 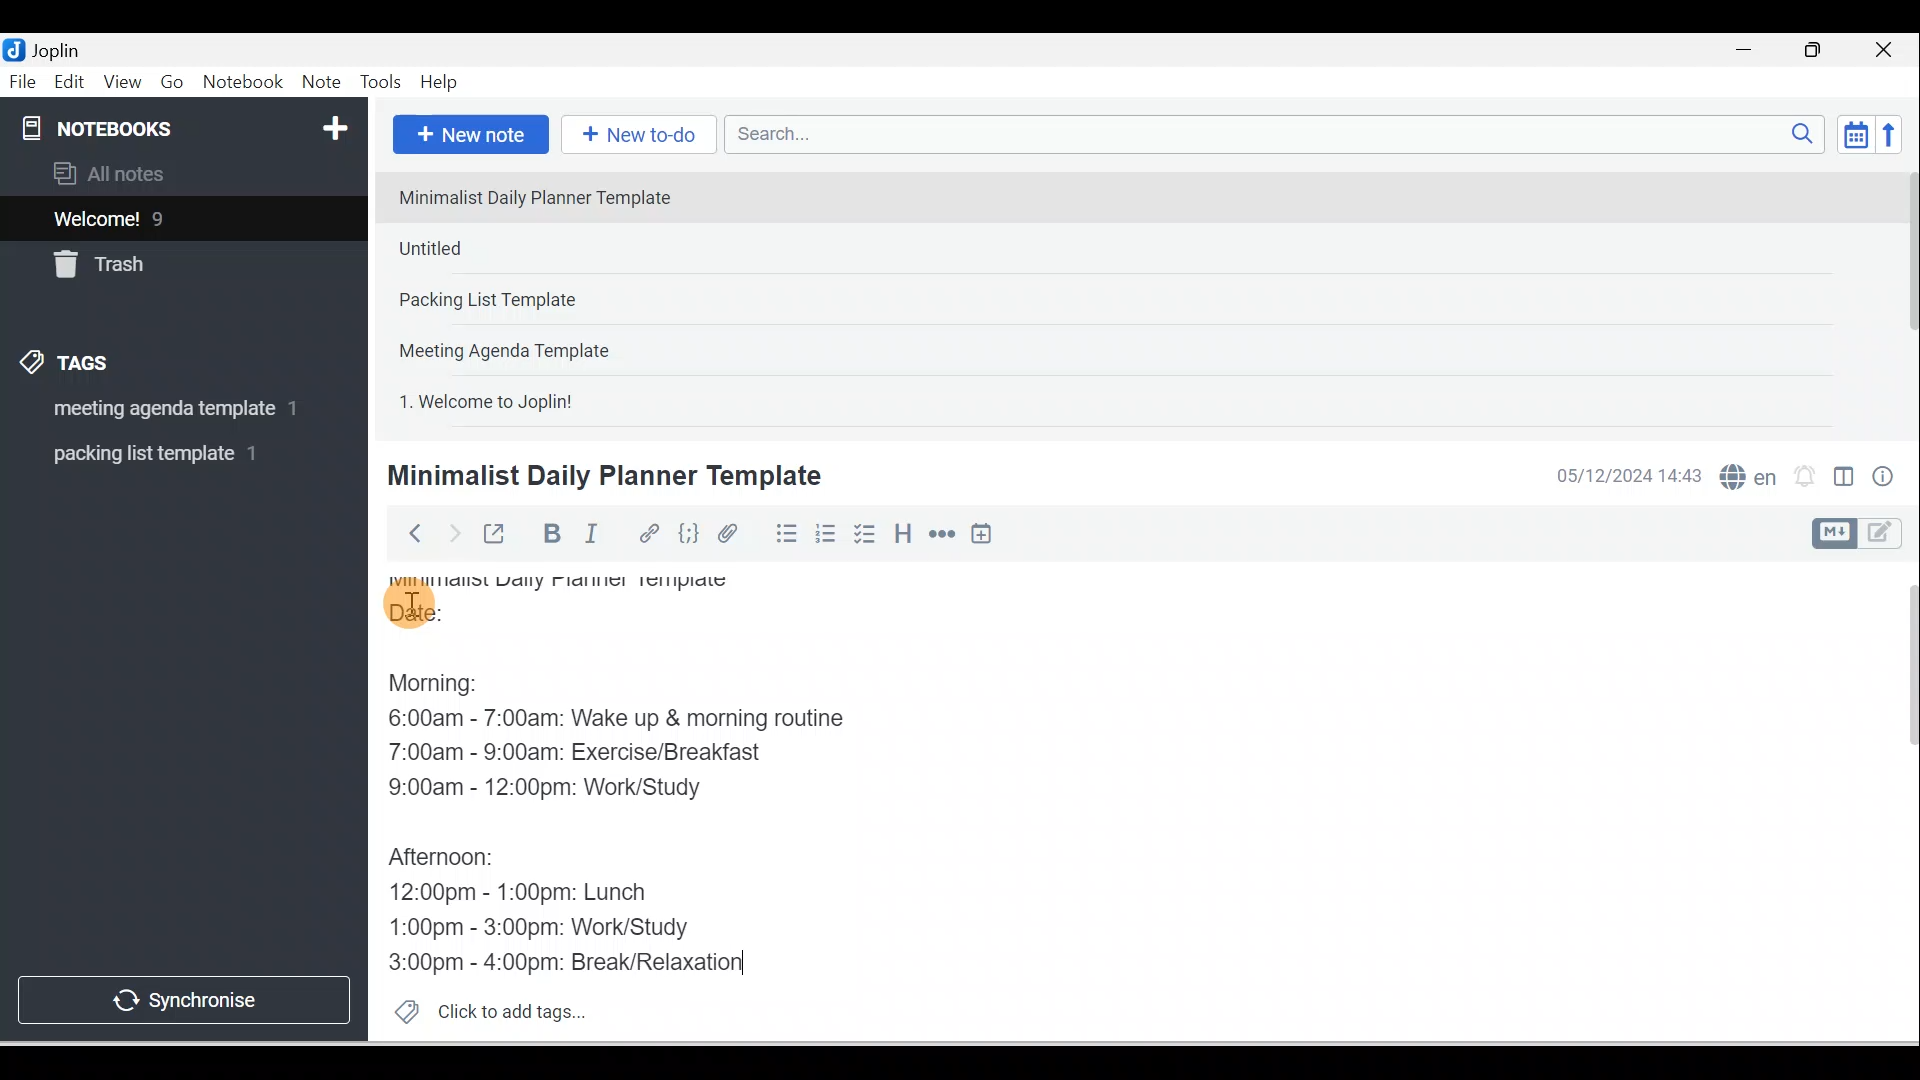 What do you see at coordinates (593, 753) in the screenshot?
I see `7:00am - 9:00am: Exercise/Breakfast` at bounding box center [593, 753].